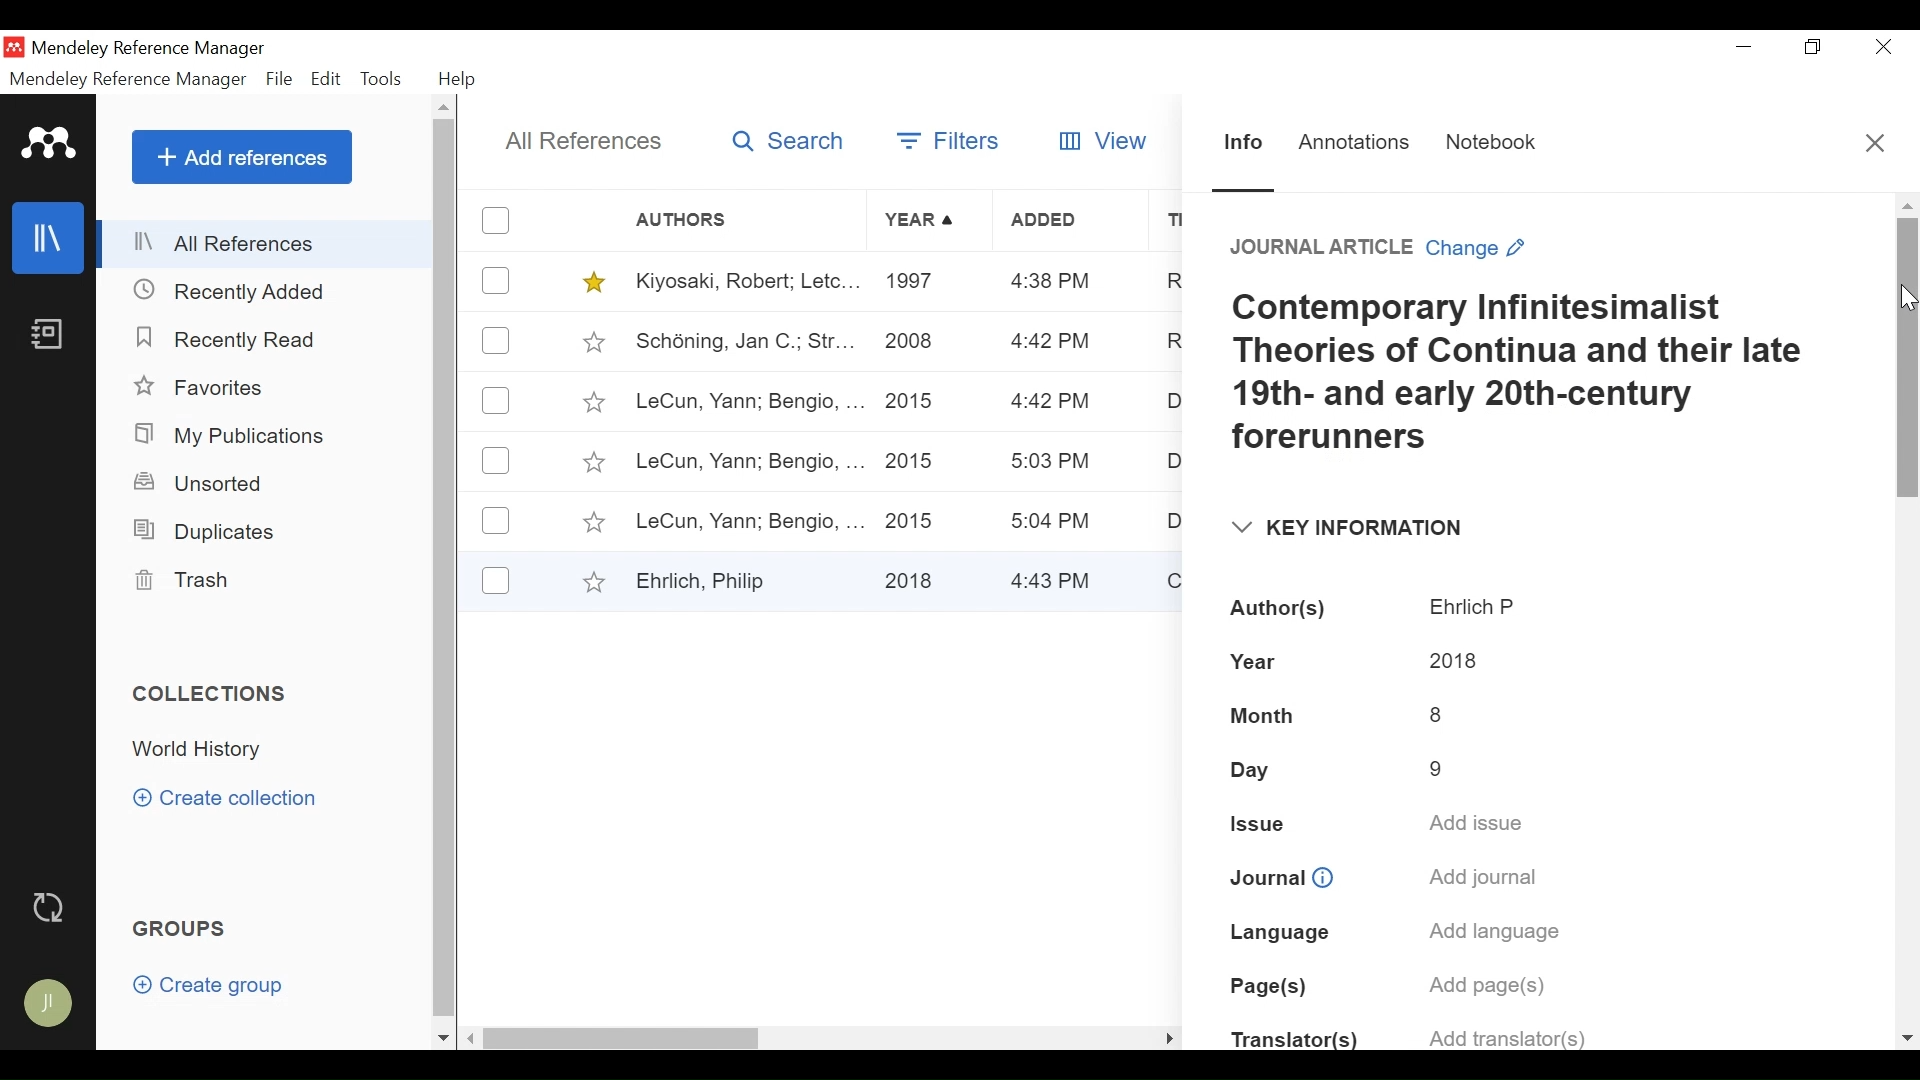  Describe the element at coordinates (45, 339) in the screenshot. I see `Notebook` at that location.